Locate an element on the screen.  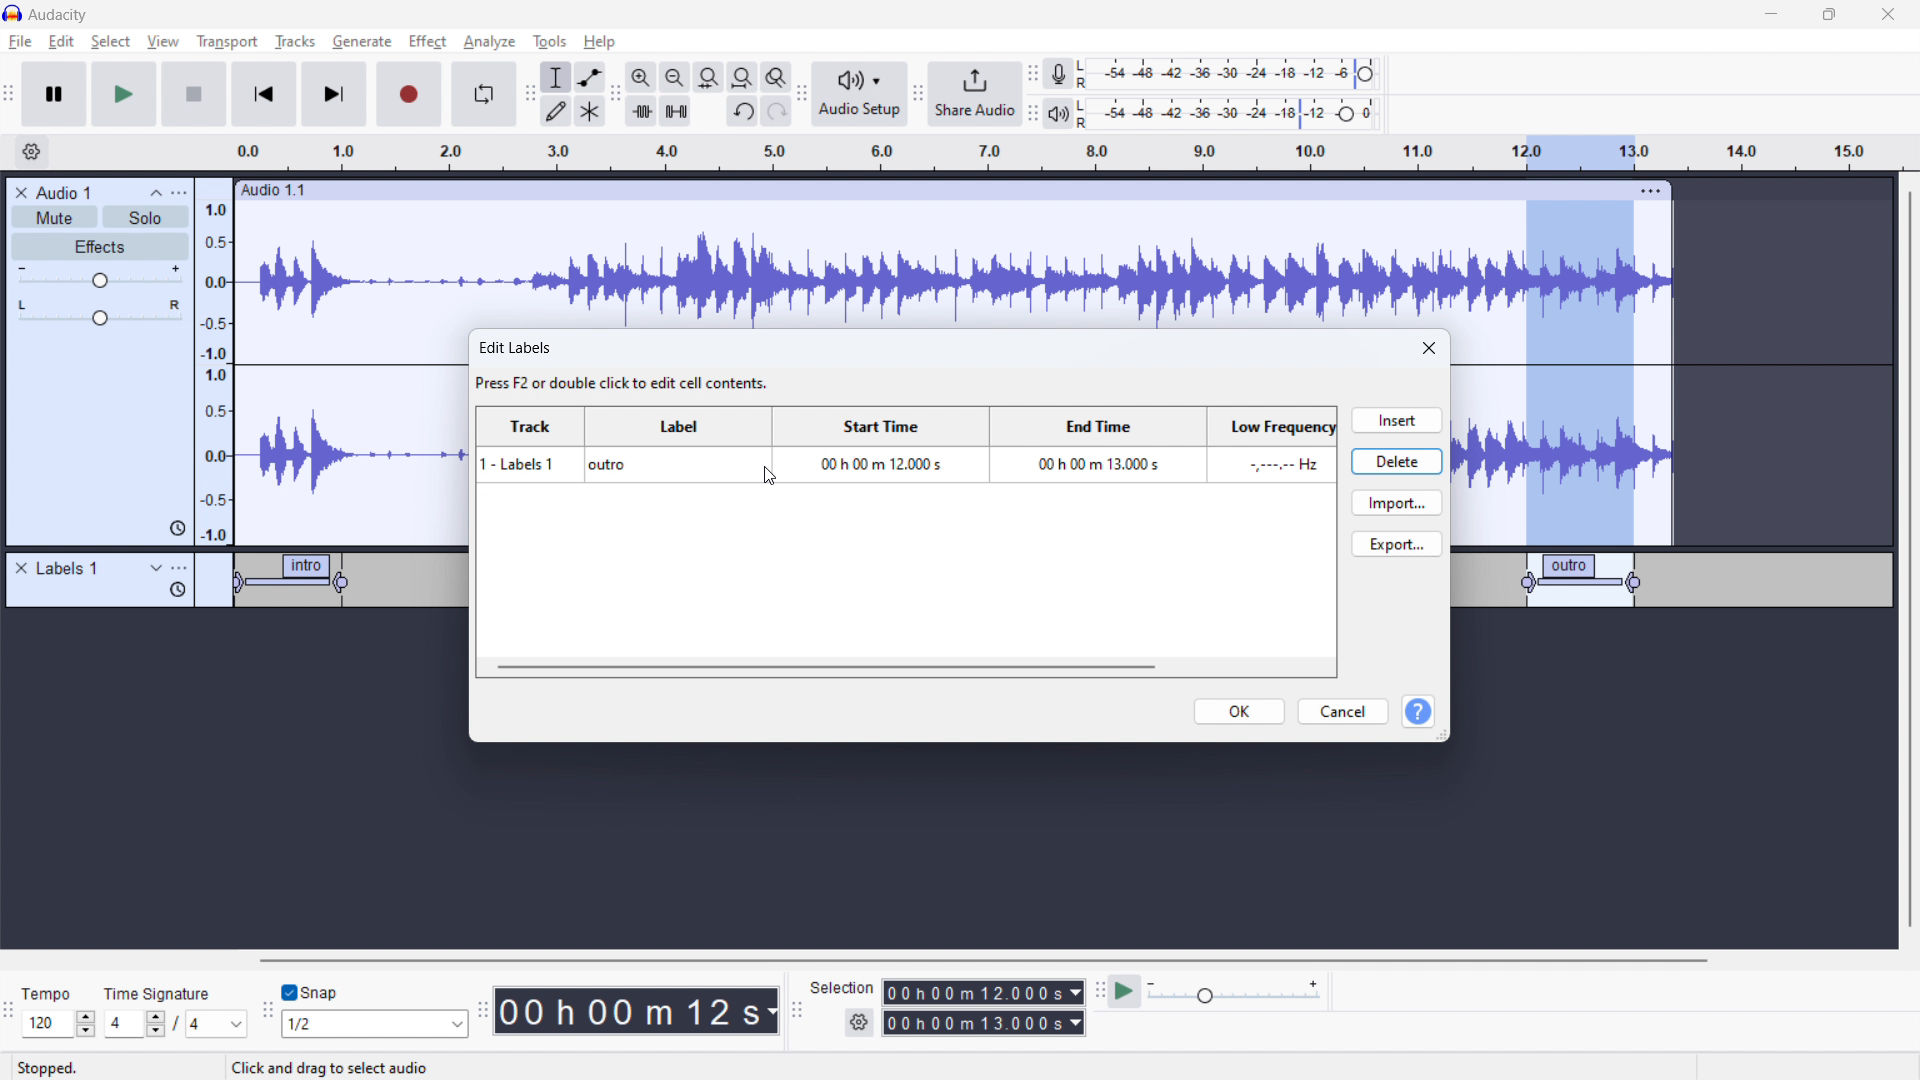
select snapping is located at coordinates (375, 1023).